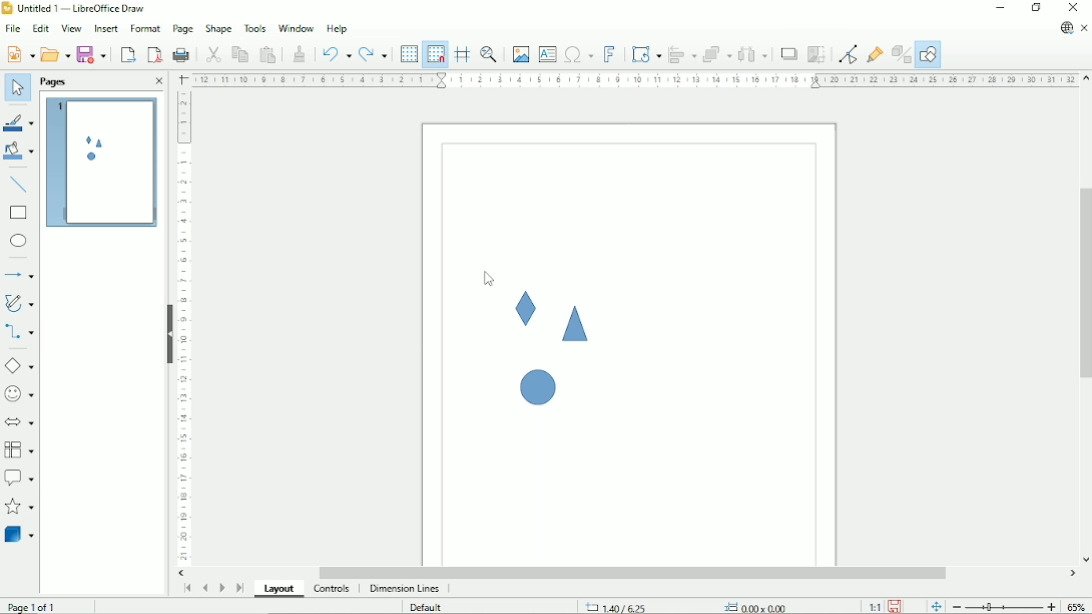  What do you see at coordinates (1074, 8) in the screenshot?
I see `Close` at bounding box center [1074, 8].